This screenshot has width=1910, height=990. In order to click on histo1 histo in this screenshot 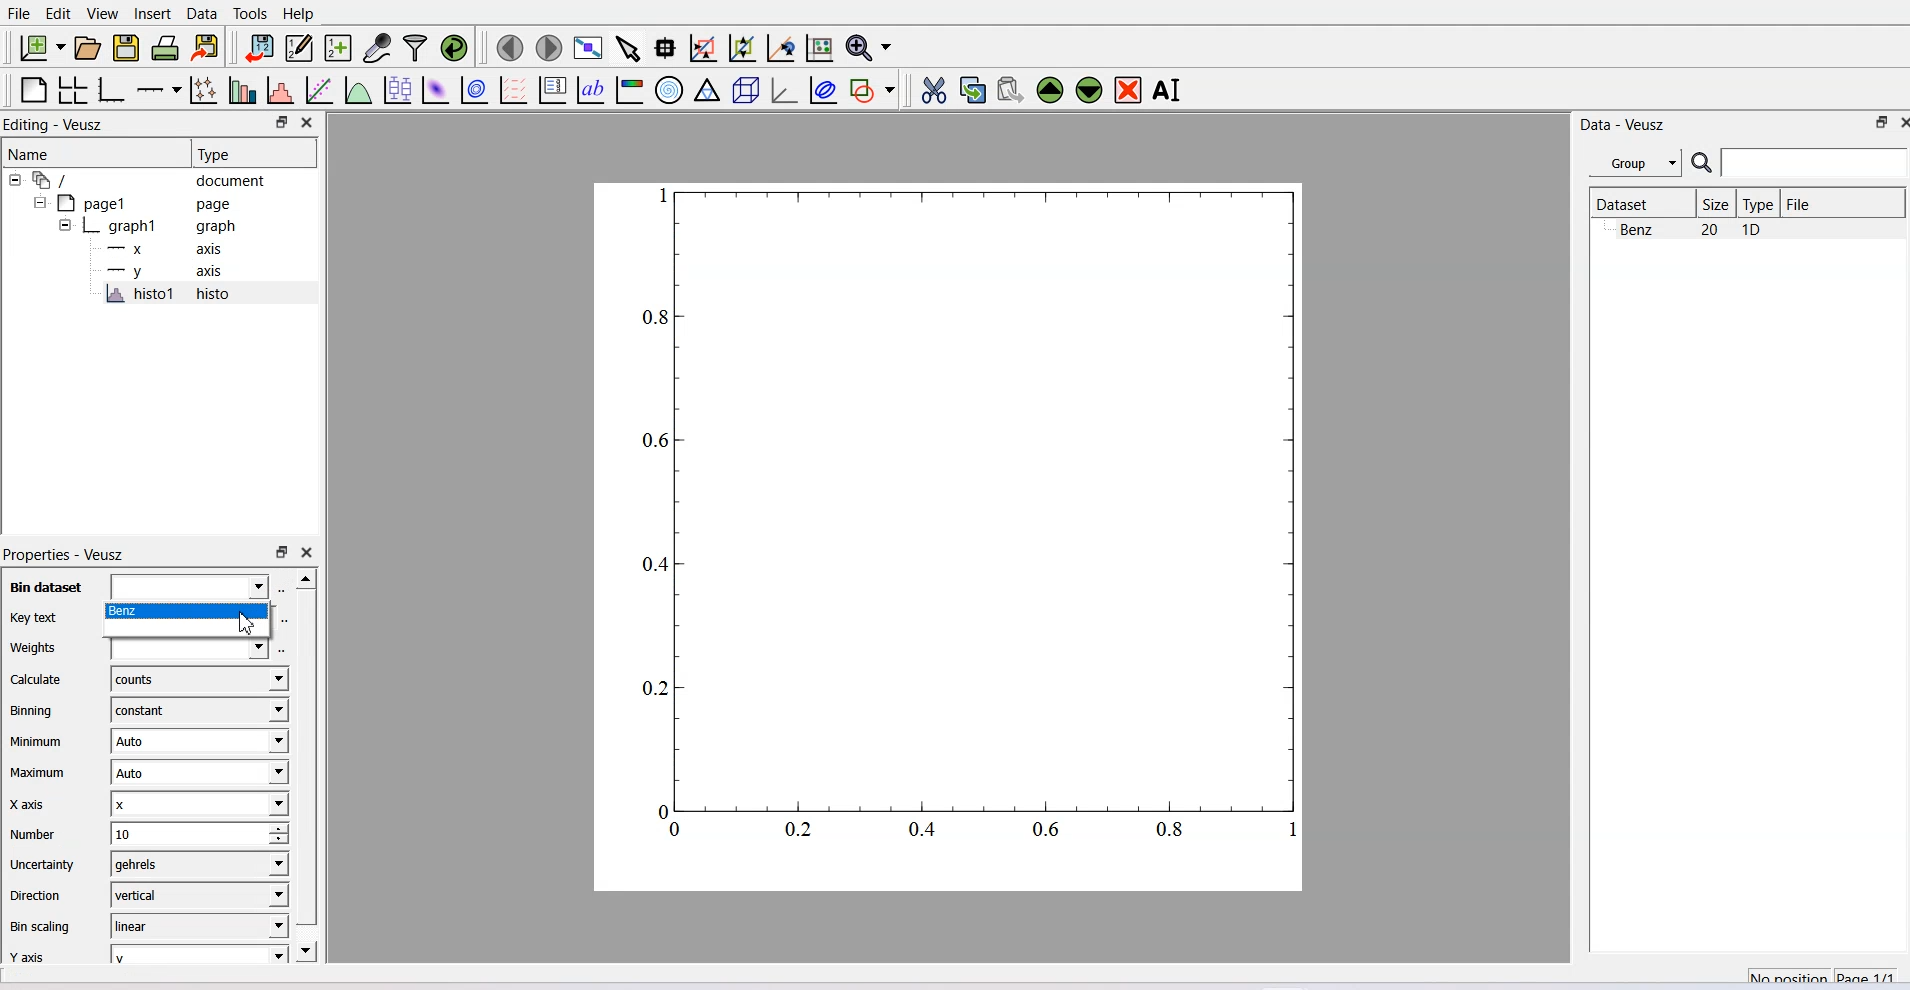, I will do `click(172, 293)`.